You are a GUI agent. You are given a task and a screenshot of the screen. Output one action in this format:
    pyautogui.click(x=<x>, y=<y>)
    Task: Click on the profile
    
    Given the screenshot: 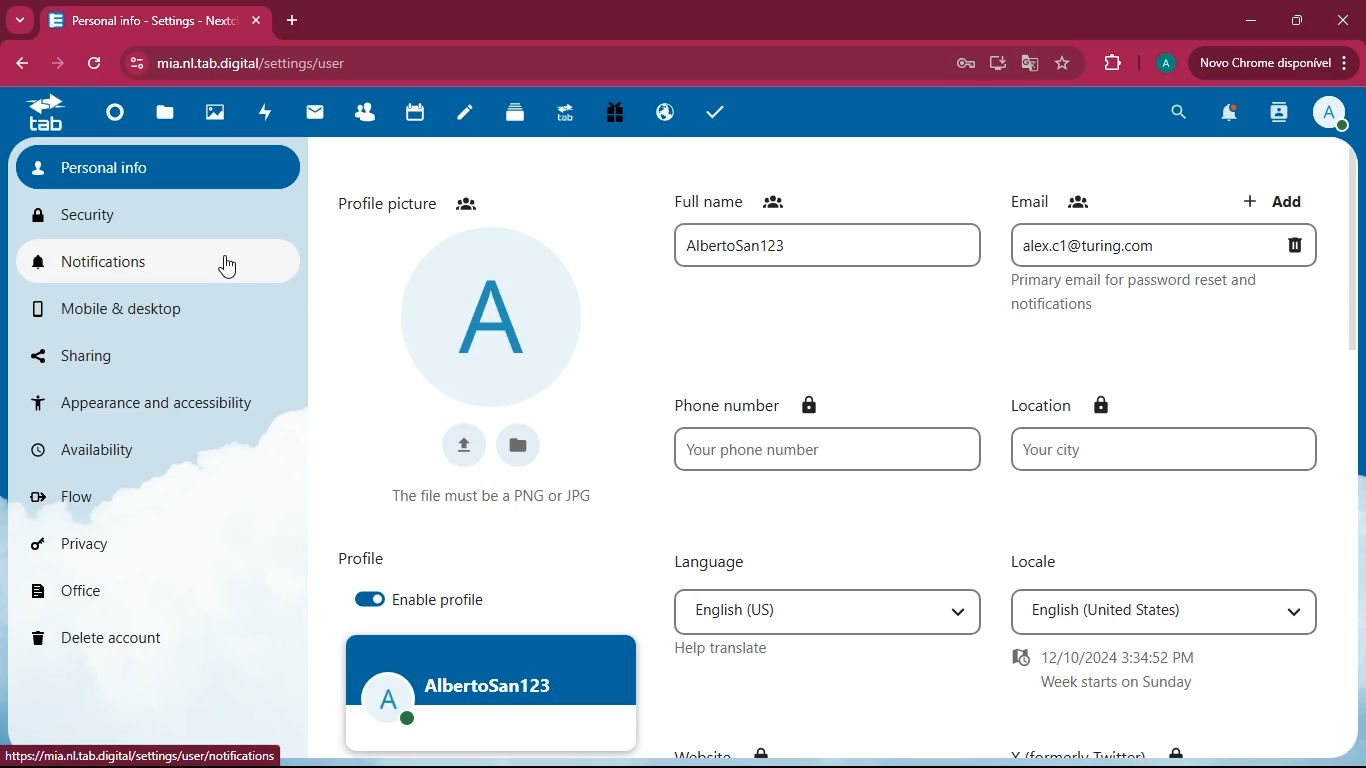 What is the action you would take?
    pyautogui.click(x=1162, y=65)
    